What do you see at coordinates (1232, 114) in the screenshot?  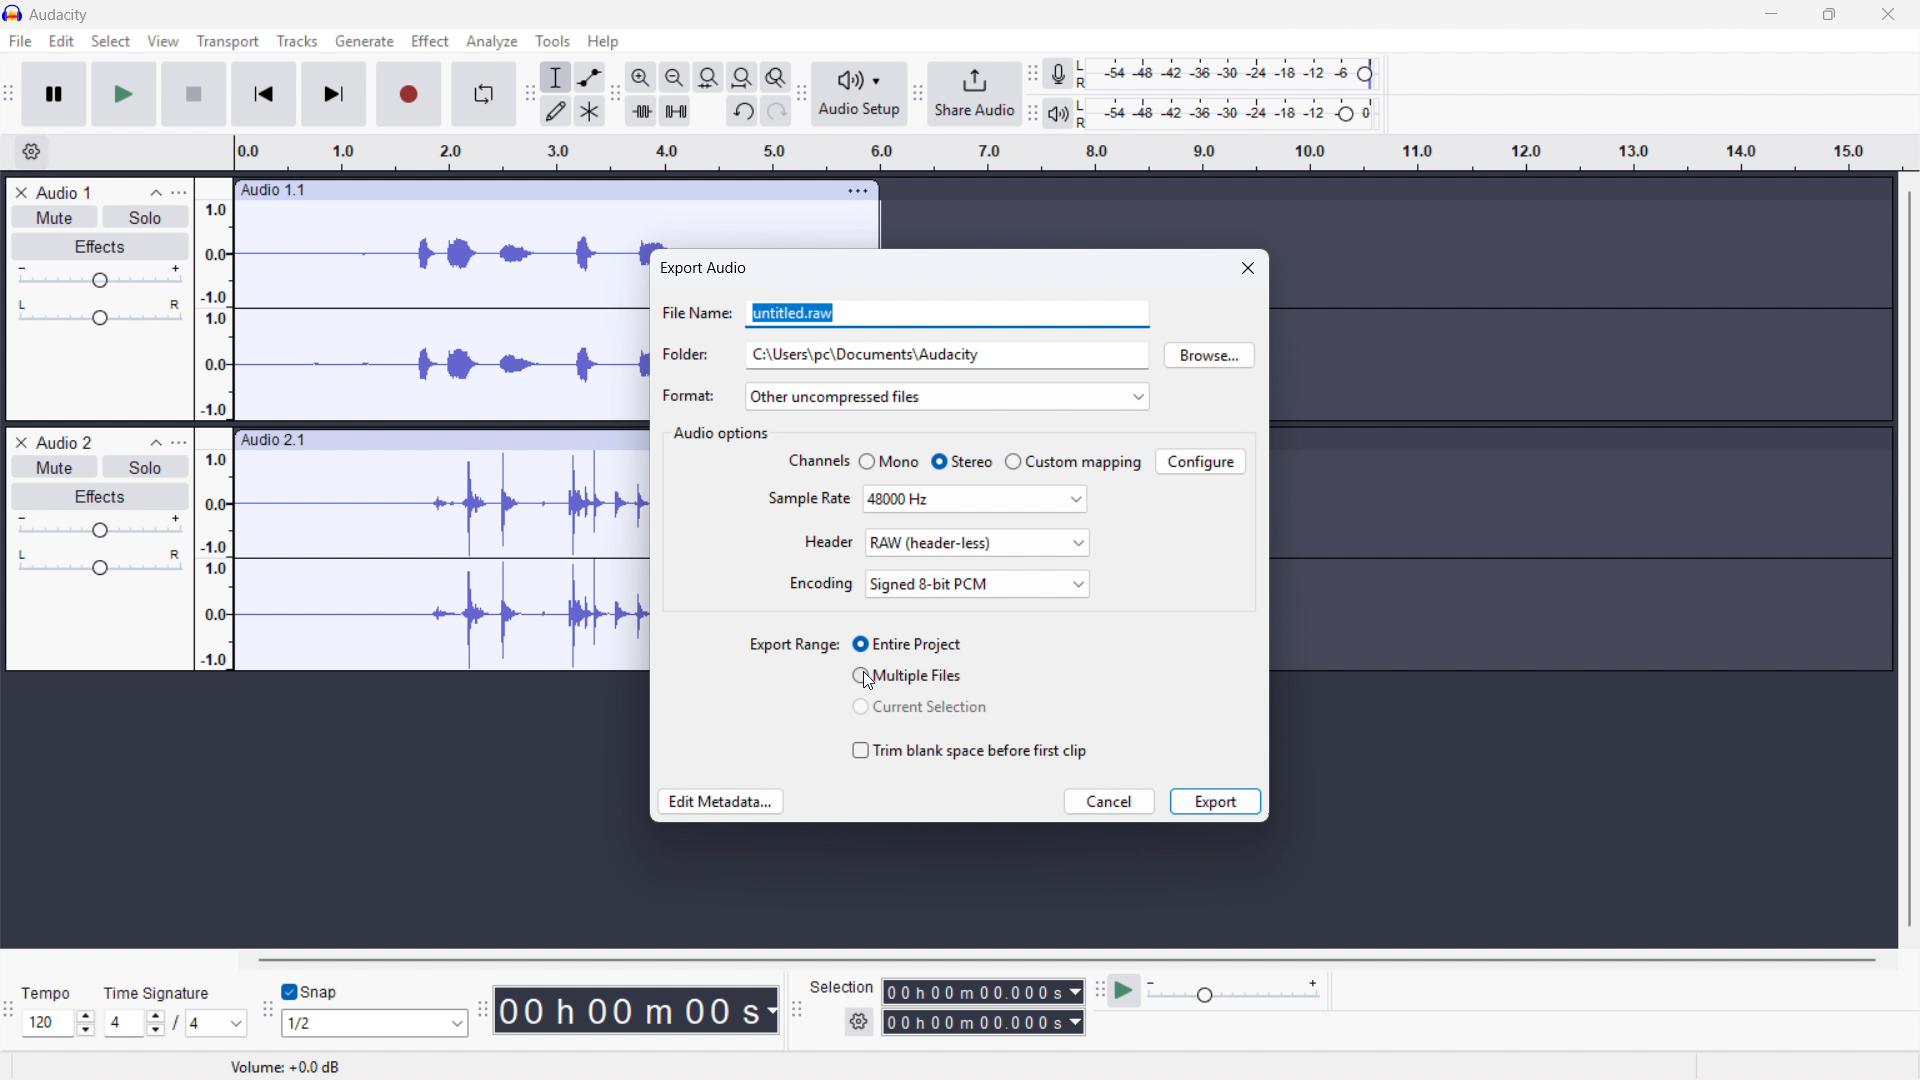 I see `Recording level` at bounding box center [1232, 114].